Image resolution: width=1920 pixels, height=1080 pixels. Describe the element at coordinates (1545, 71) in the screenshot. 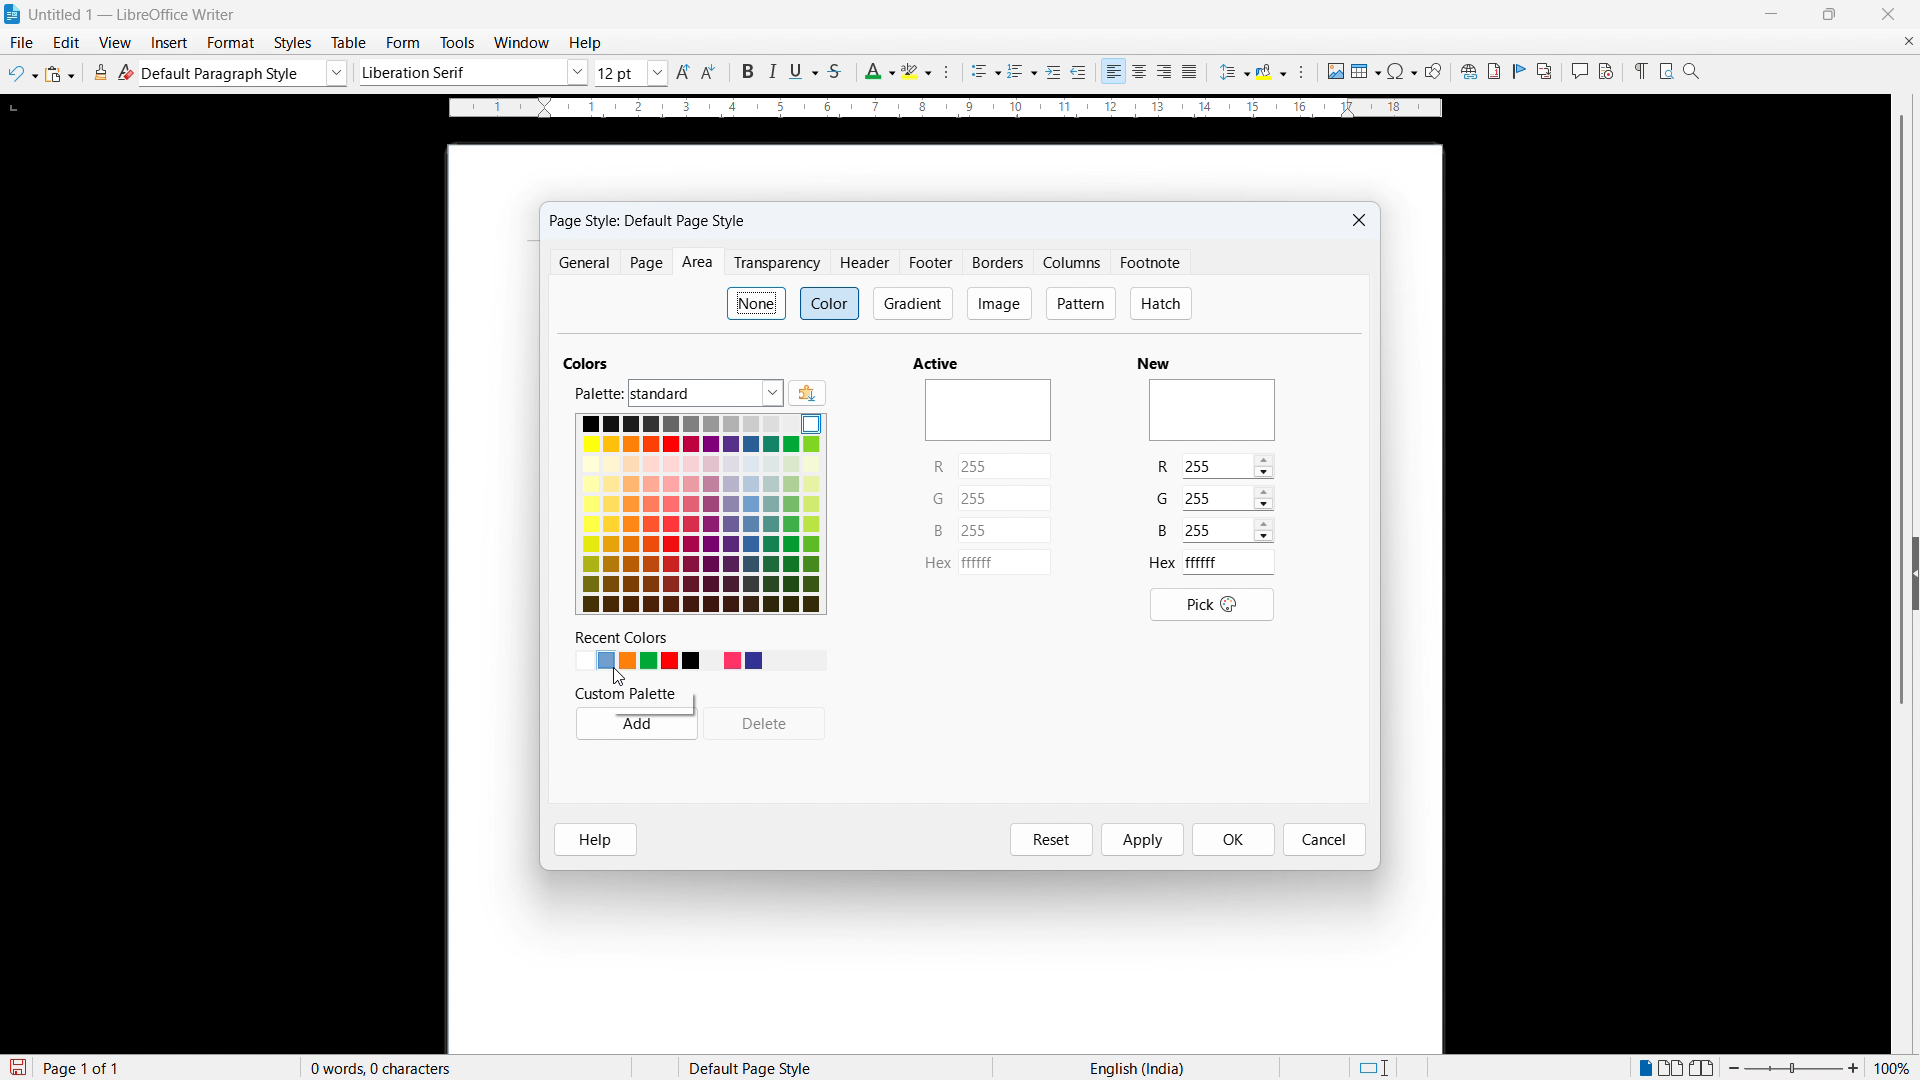

I see `Insert cross reference ` at that location.